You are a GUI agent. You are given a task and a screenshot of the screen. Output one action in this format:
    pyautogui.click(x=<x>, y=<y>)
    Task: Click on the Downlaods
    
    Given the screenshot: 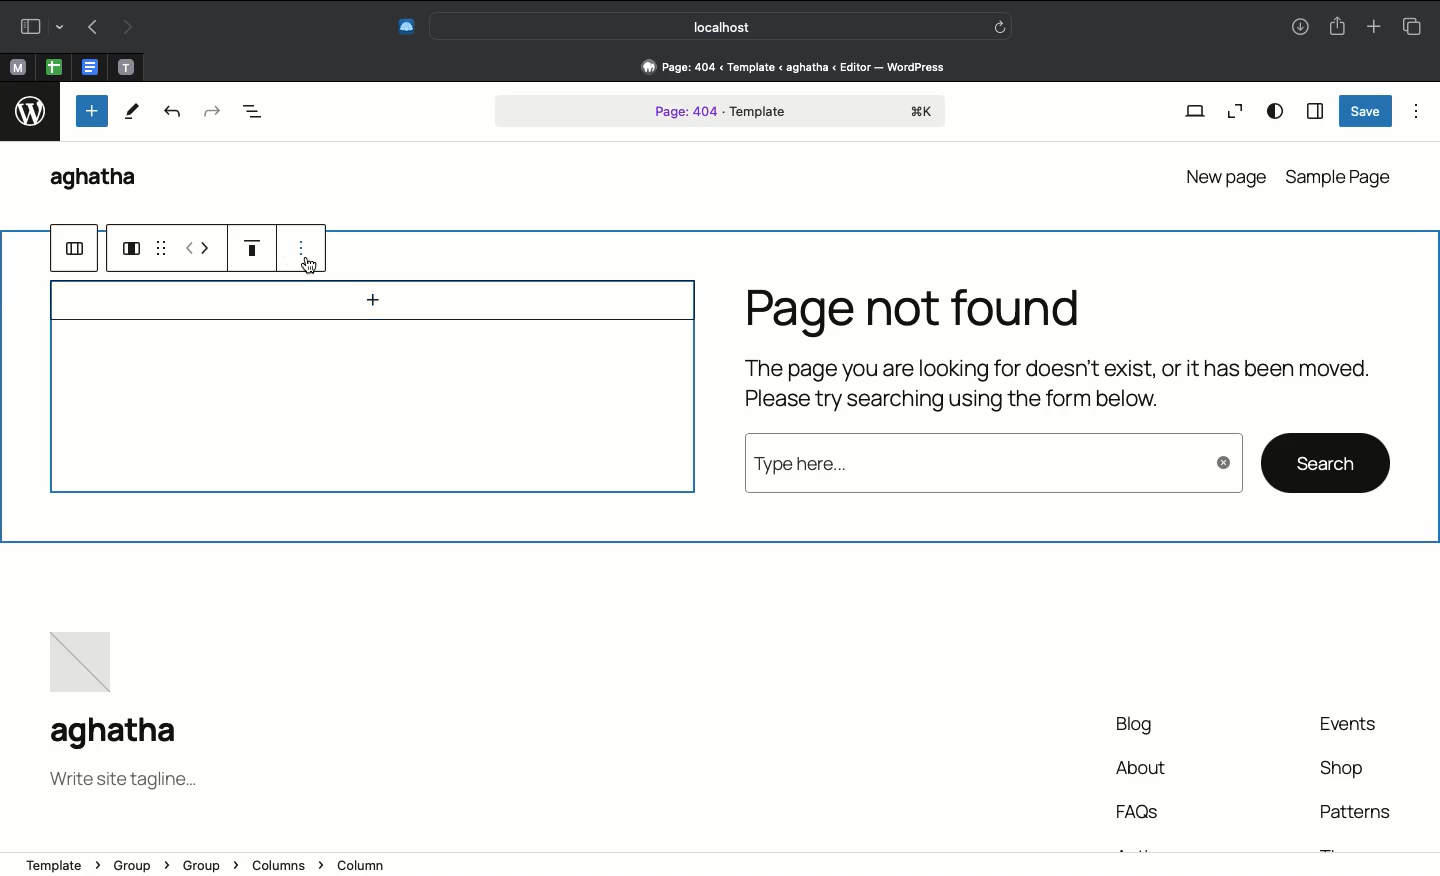 What is the action you would take?
    pyautogui.click(x=1300, y=29)
    